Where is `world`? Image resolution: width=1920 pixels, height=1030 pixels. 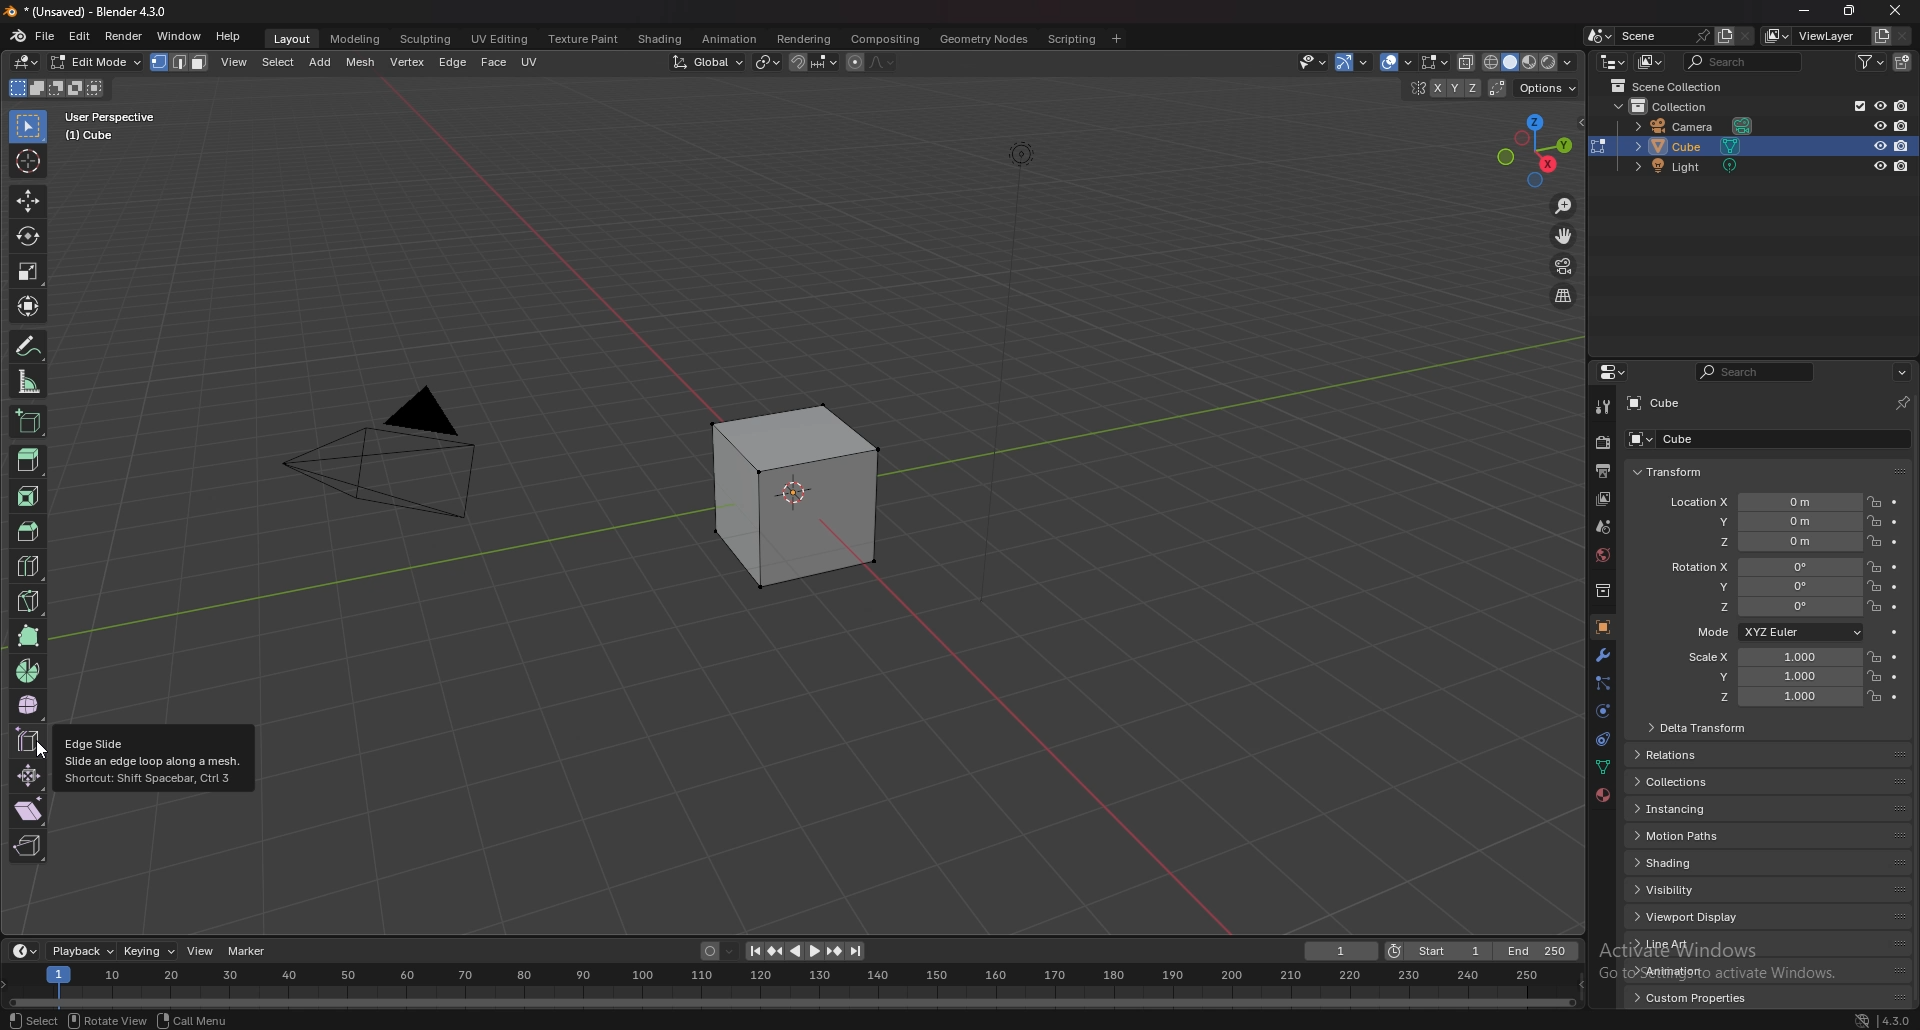 world is located at coordinates (1602, 554).